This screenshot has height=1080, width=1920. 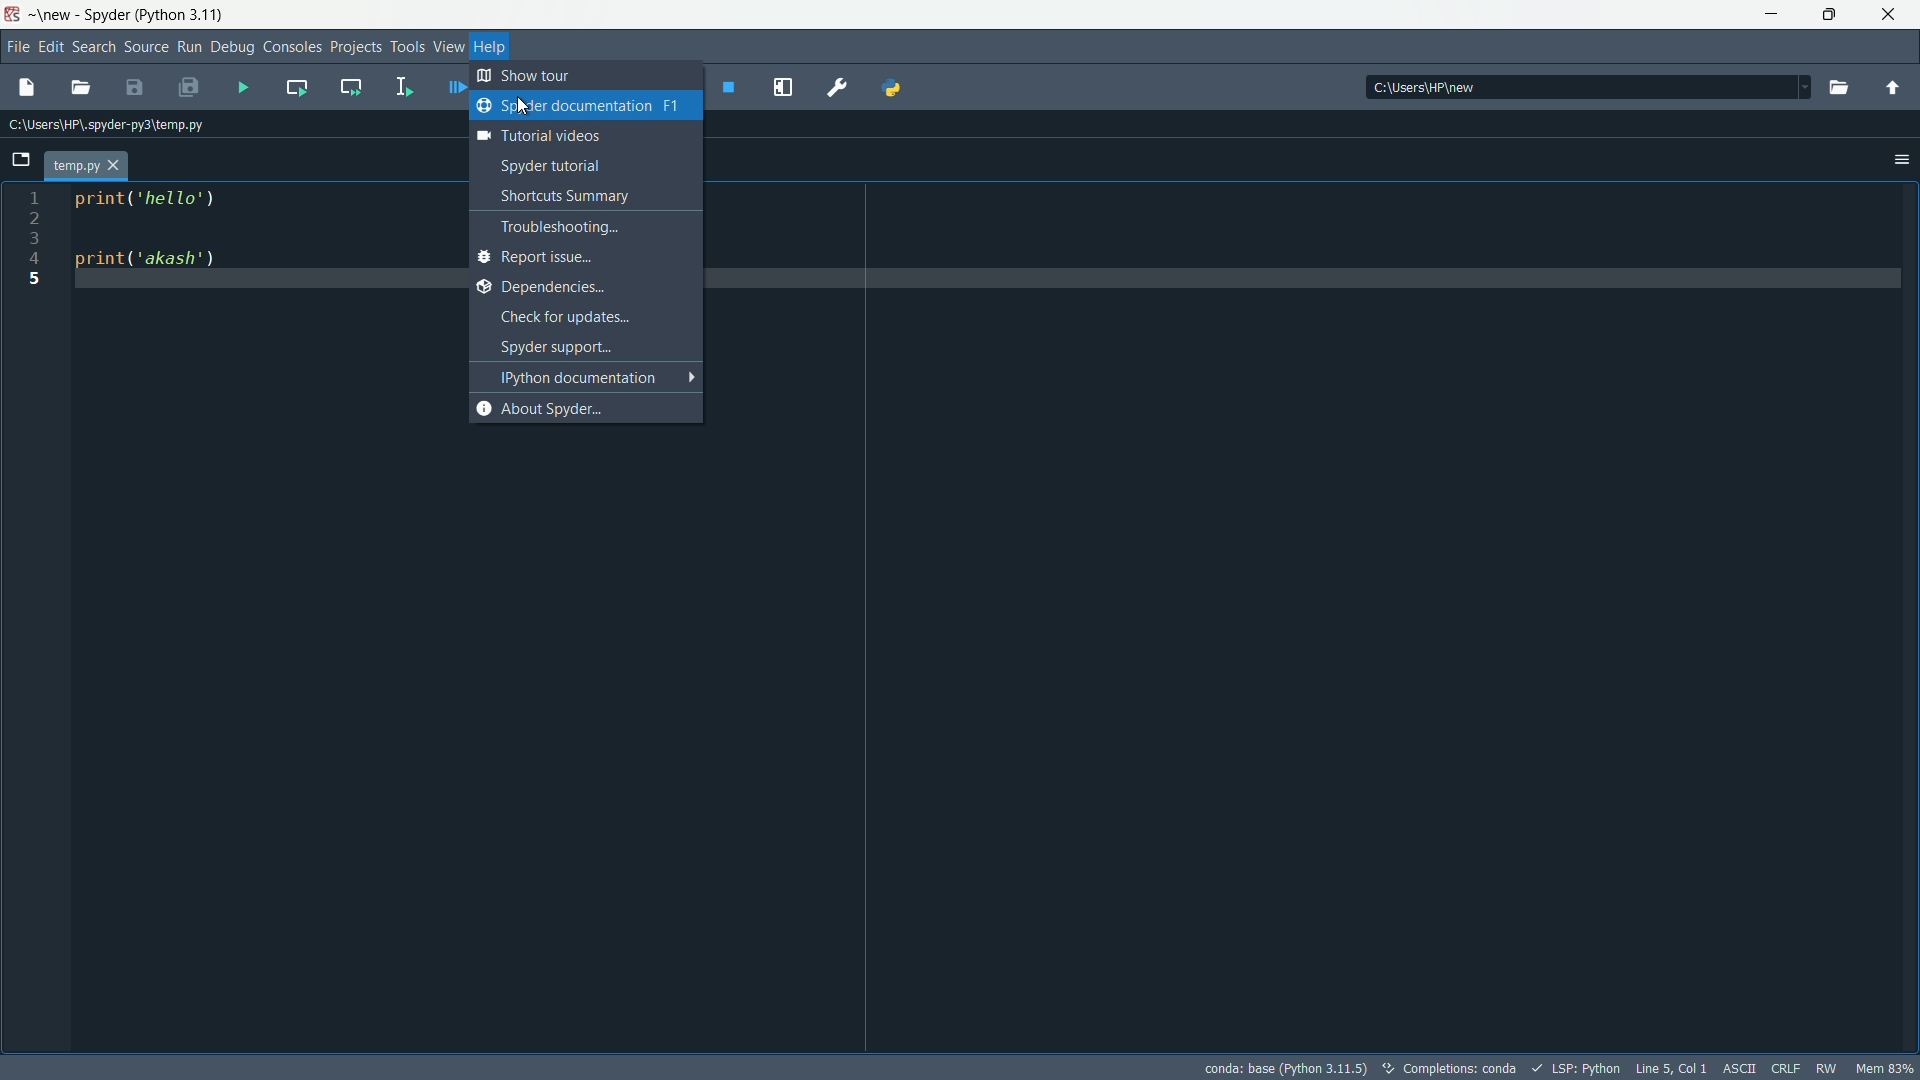 What do you see at coordinates (1582, 1068) in the screenshot?
I see `LSP:Python` at bounding box center [1582, 1068].